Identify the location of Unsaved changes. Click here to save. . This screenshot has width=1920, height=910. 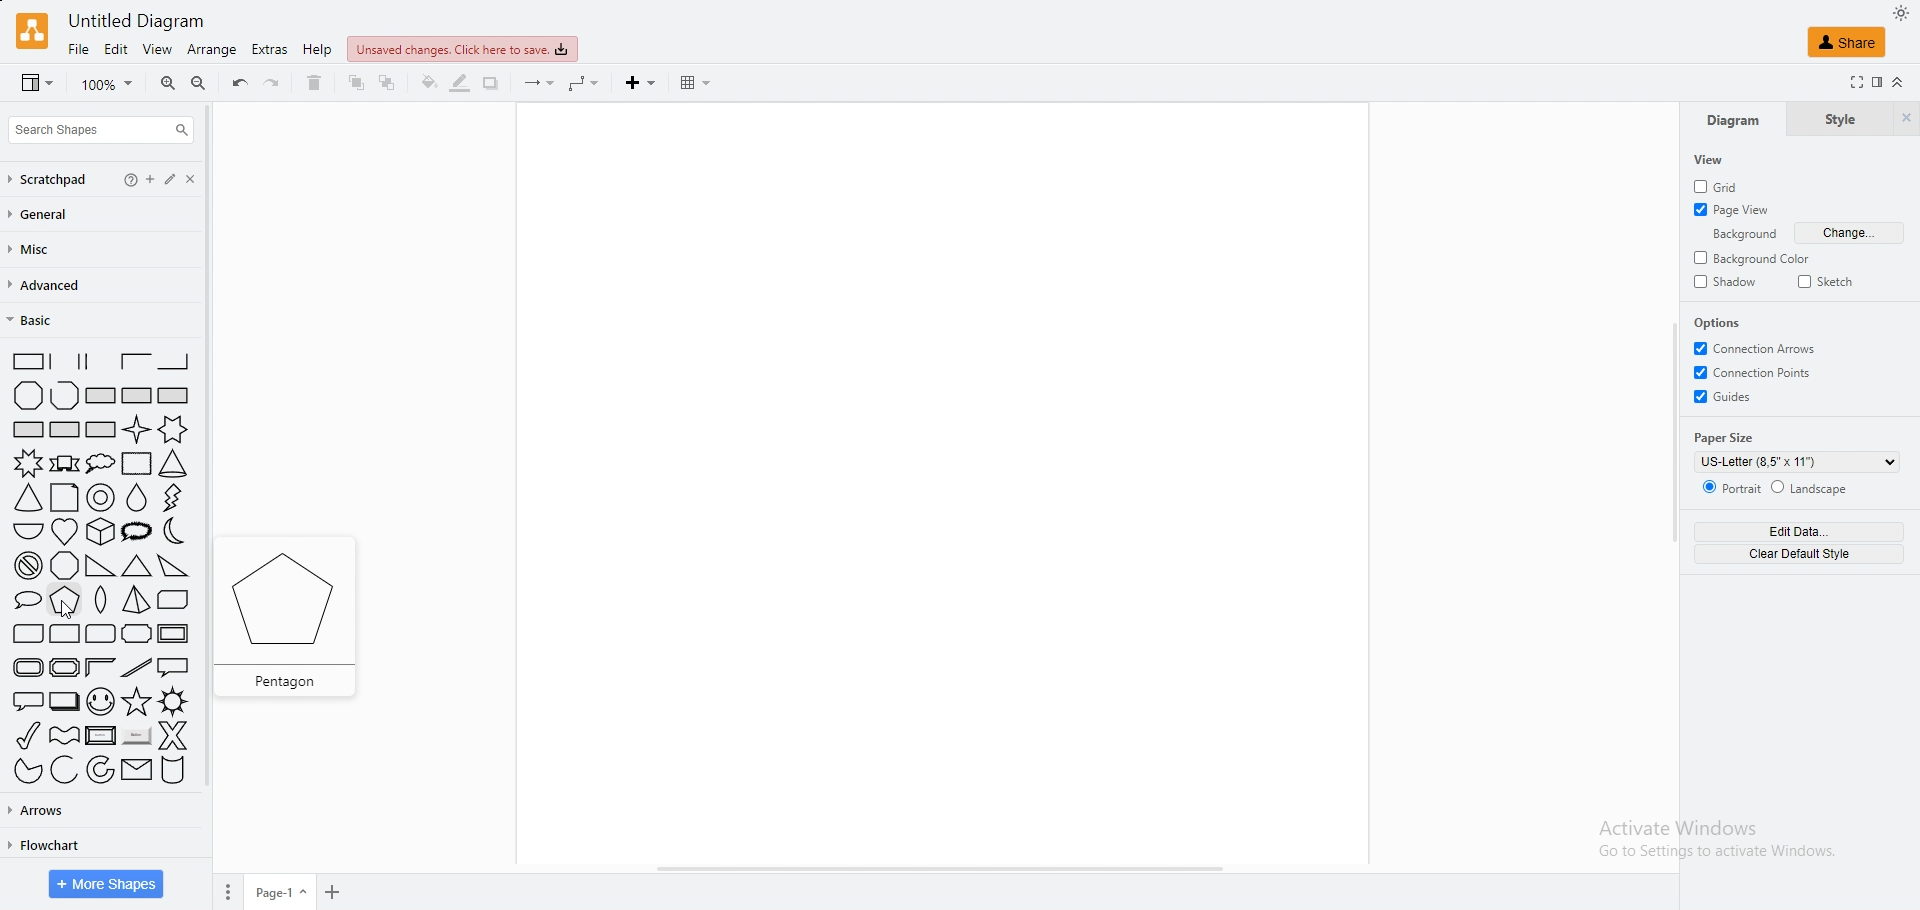
(464, 49).